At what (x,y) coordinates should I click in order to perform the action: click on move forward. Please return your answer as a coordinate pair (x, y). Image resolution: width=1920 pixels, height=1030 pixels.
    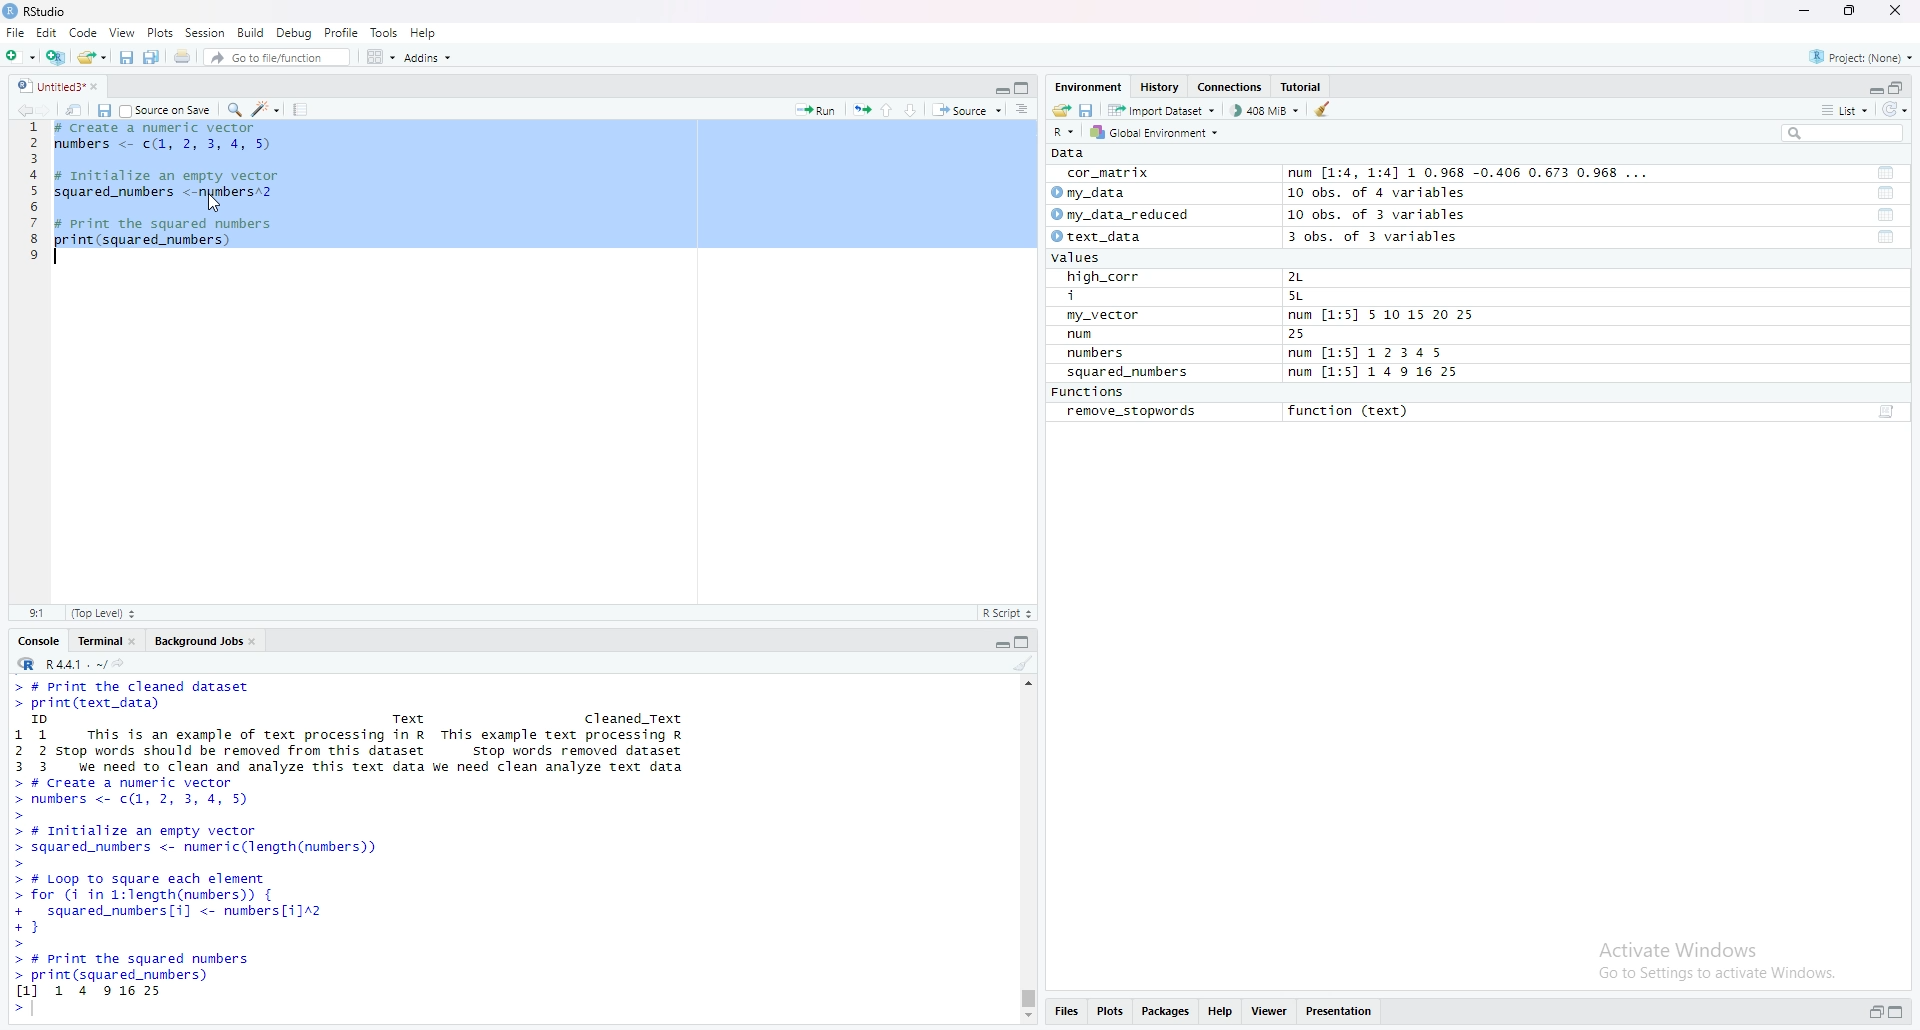
    Looking at the image, I should click on (49, 108).